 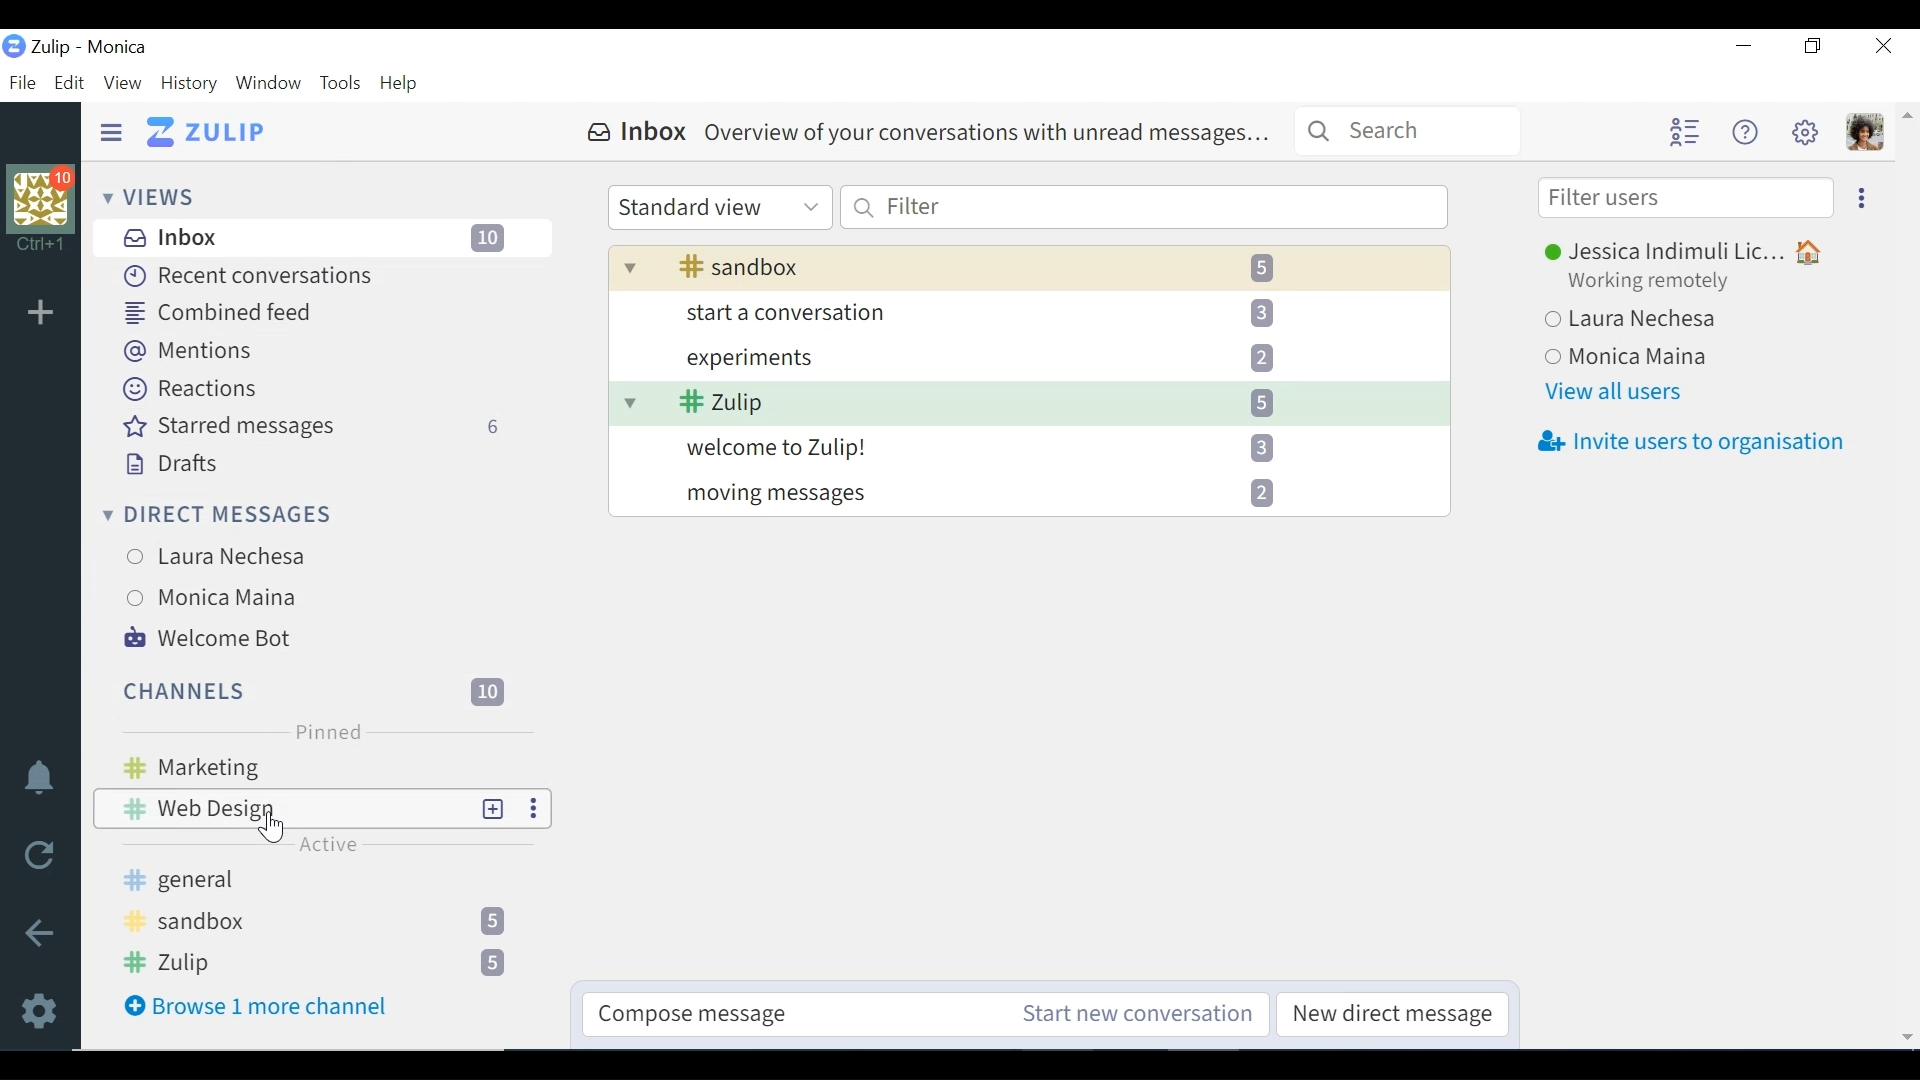 I want to click on Zulip channel, so click(x=322, y=962).